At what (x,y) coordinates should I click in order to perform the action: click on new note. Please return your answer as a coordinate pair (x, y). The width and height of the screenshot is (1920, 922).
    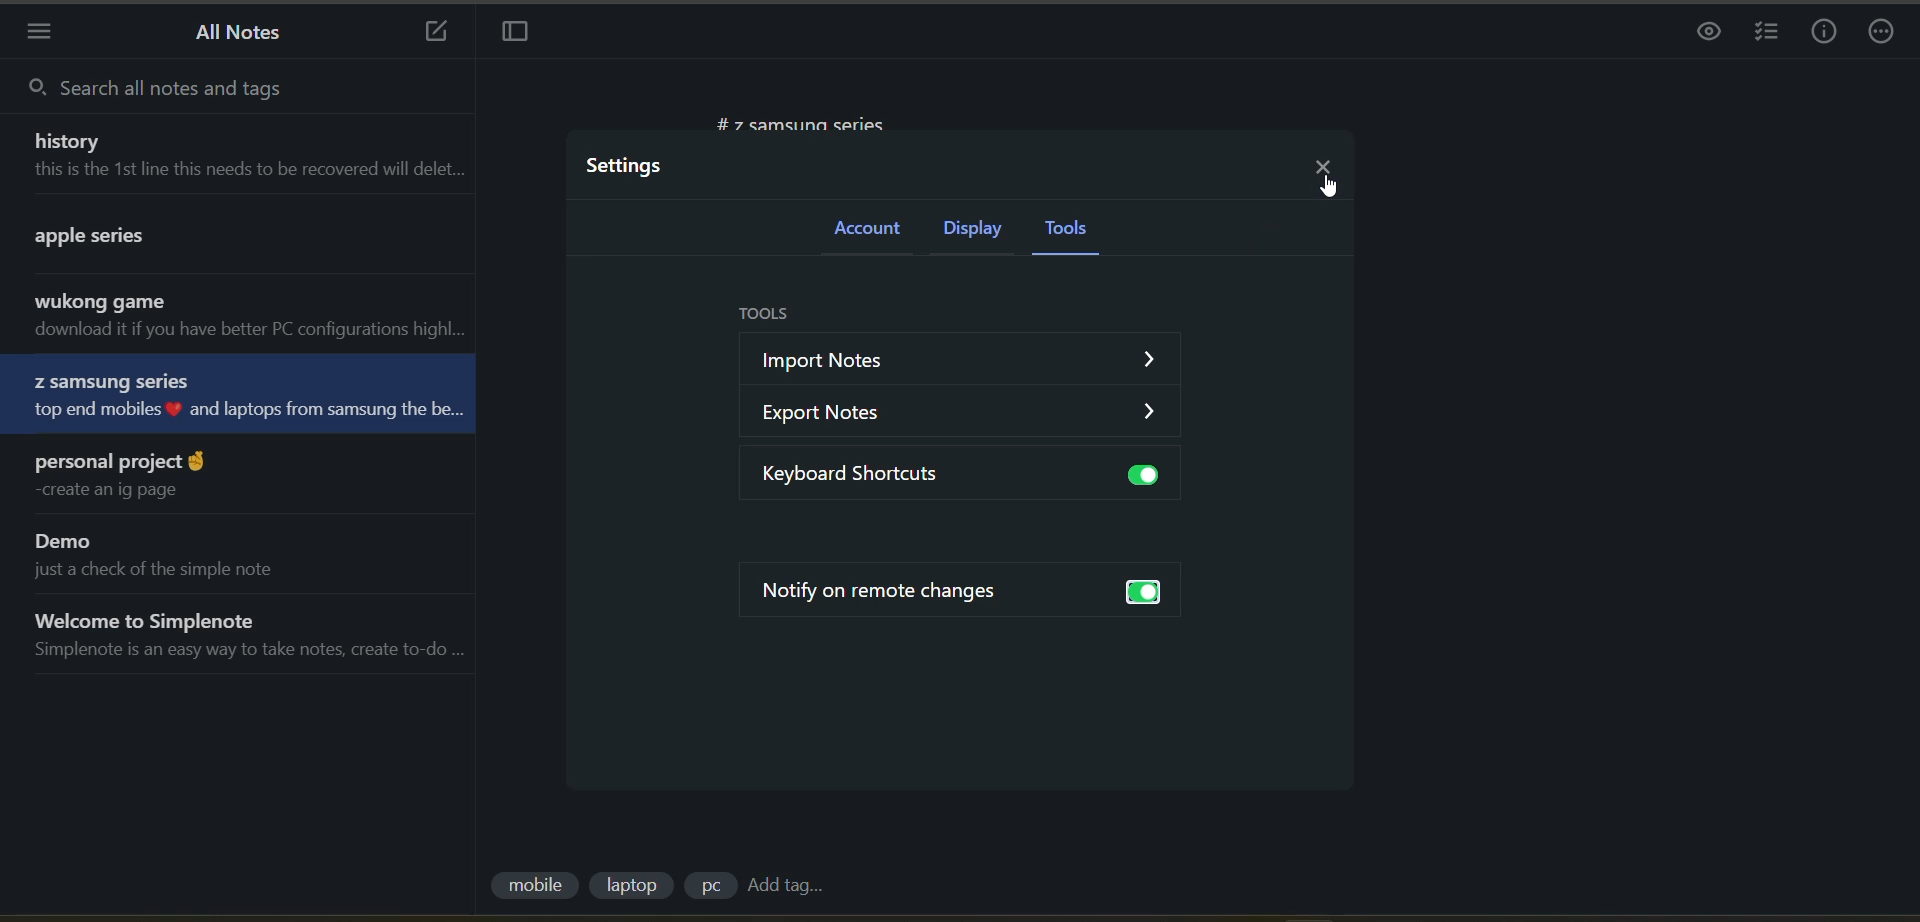
    Looking at the image, I should click on (436, 33).